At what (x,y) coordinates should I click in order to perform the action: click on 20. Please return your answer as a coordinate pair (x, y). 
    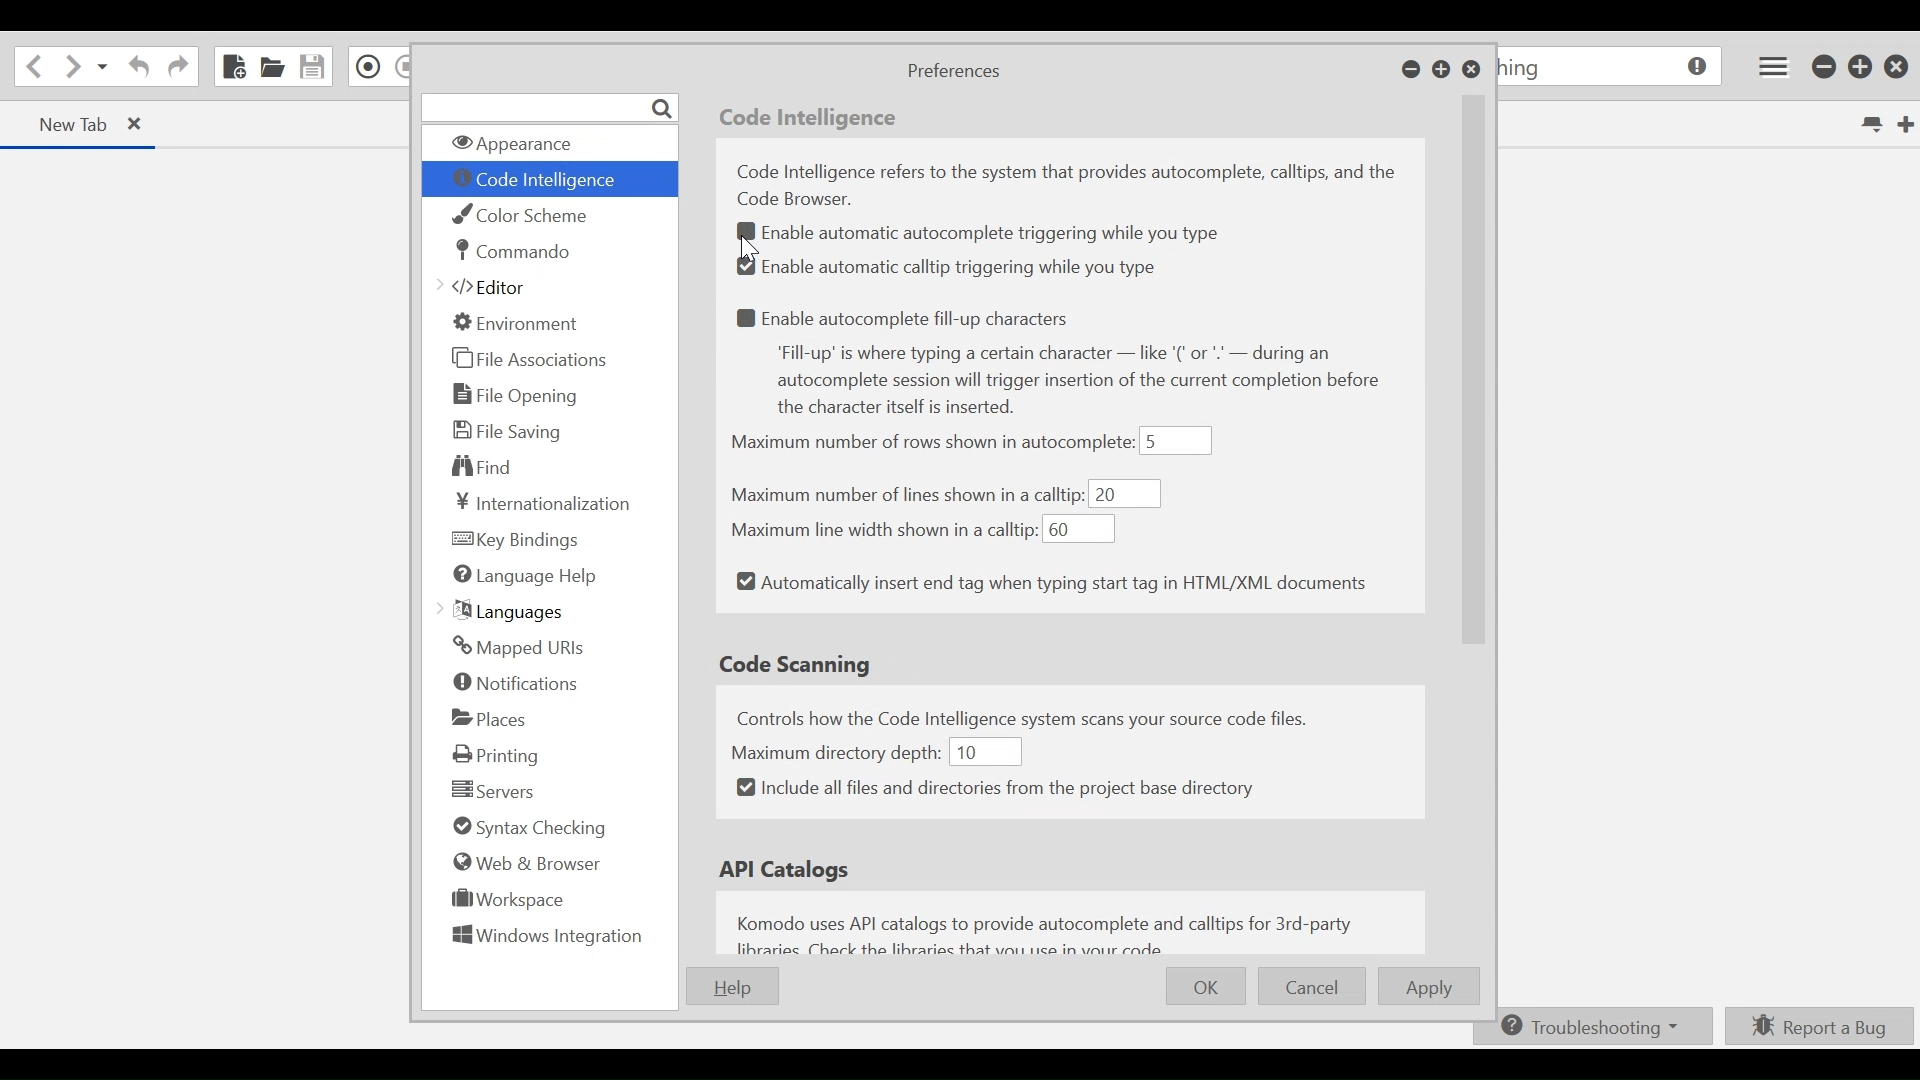
    Looking at the image, I should click on (1125, 494).